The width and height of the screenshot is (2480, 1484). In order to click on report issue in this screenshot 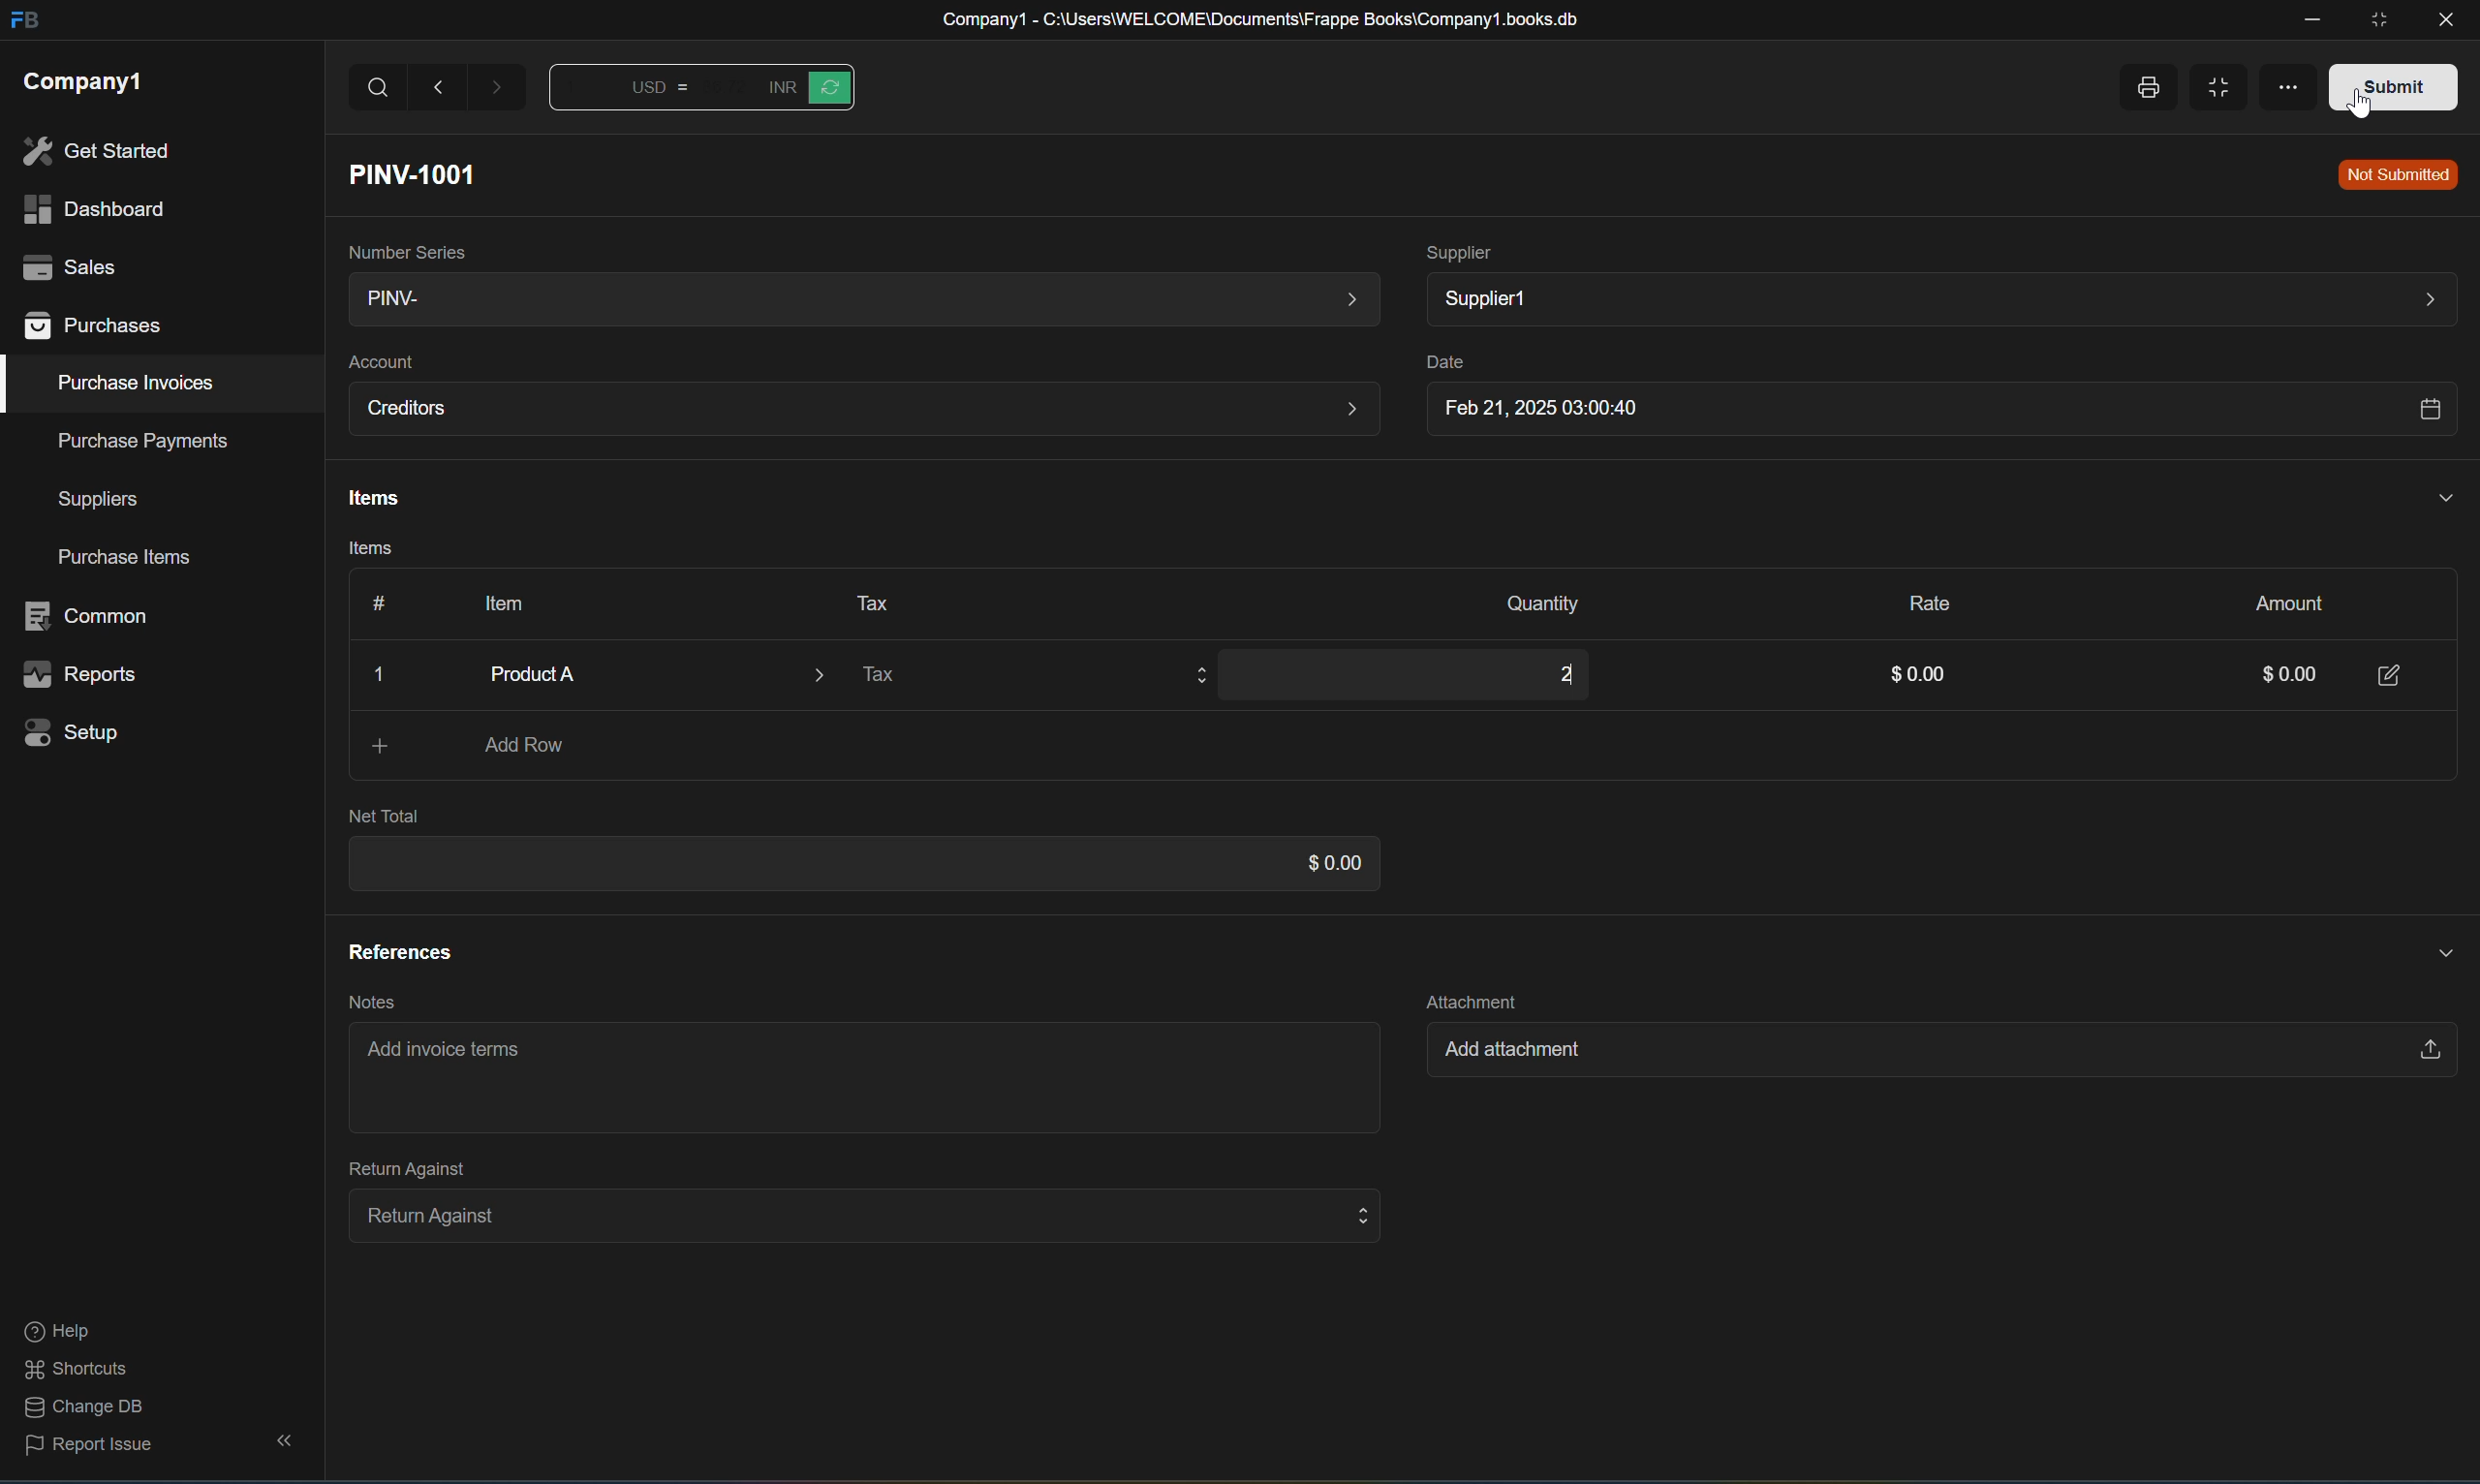, I will do `click(90, 1451)`.